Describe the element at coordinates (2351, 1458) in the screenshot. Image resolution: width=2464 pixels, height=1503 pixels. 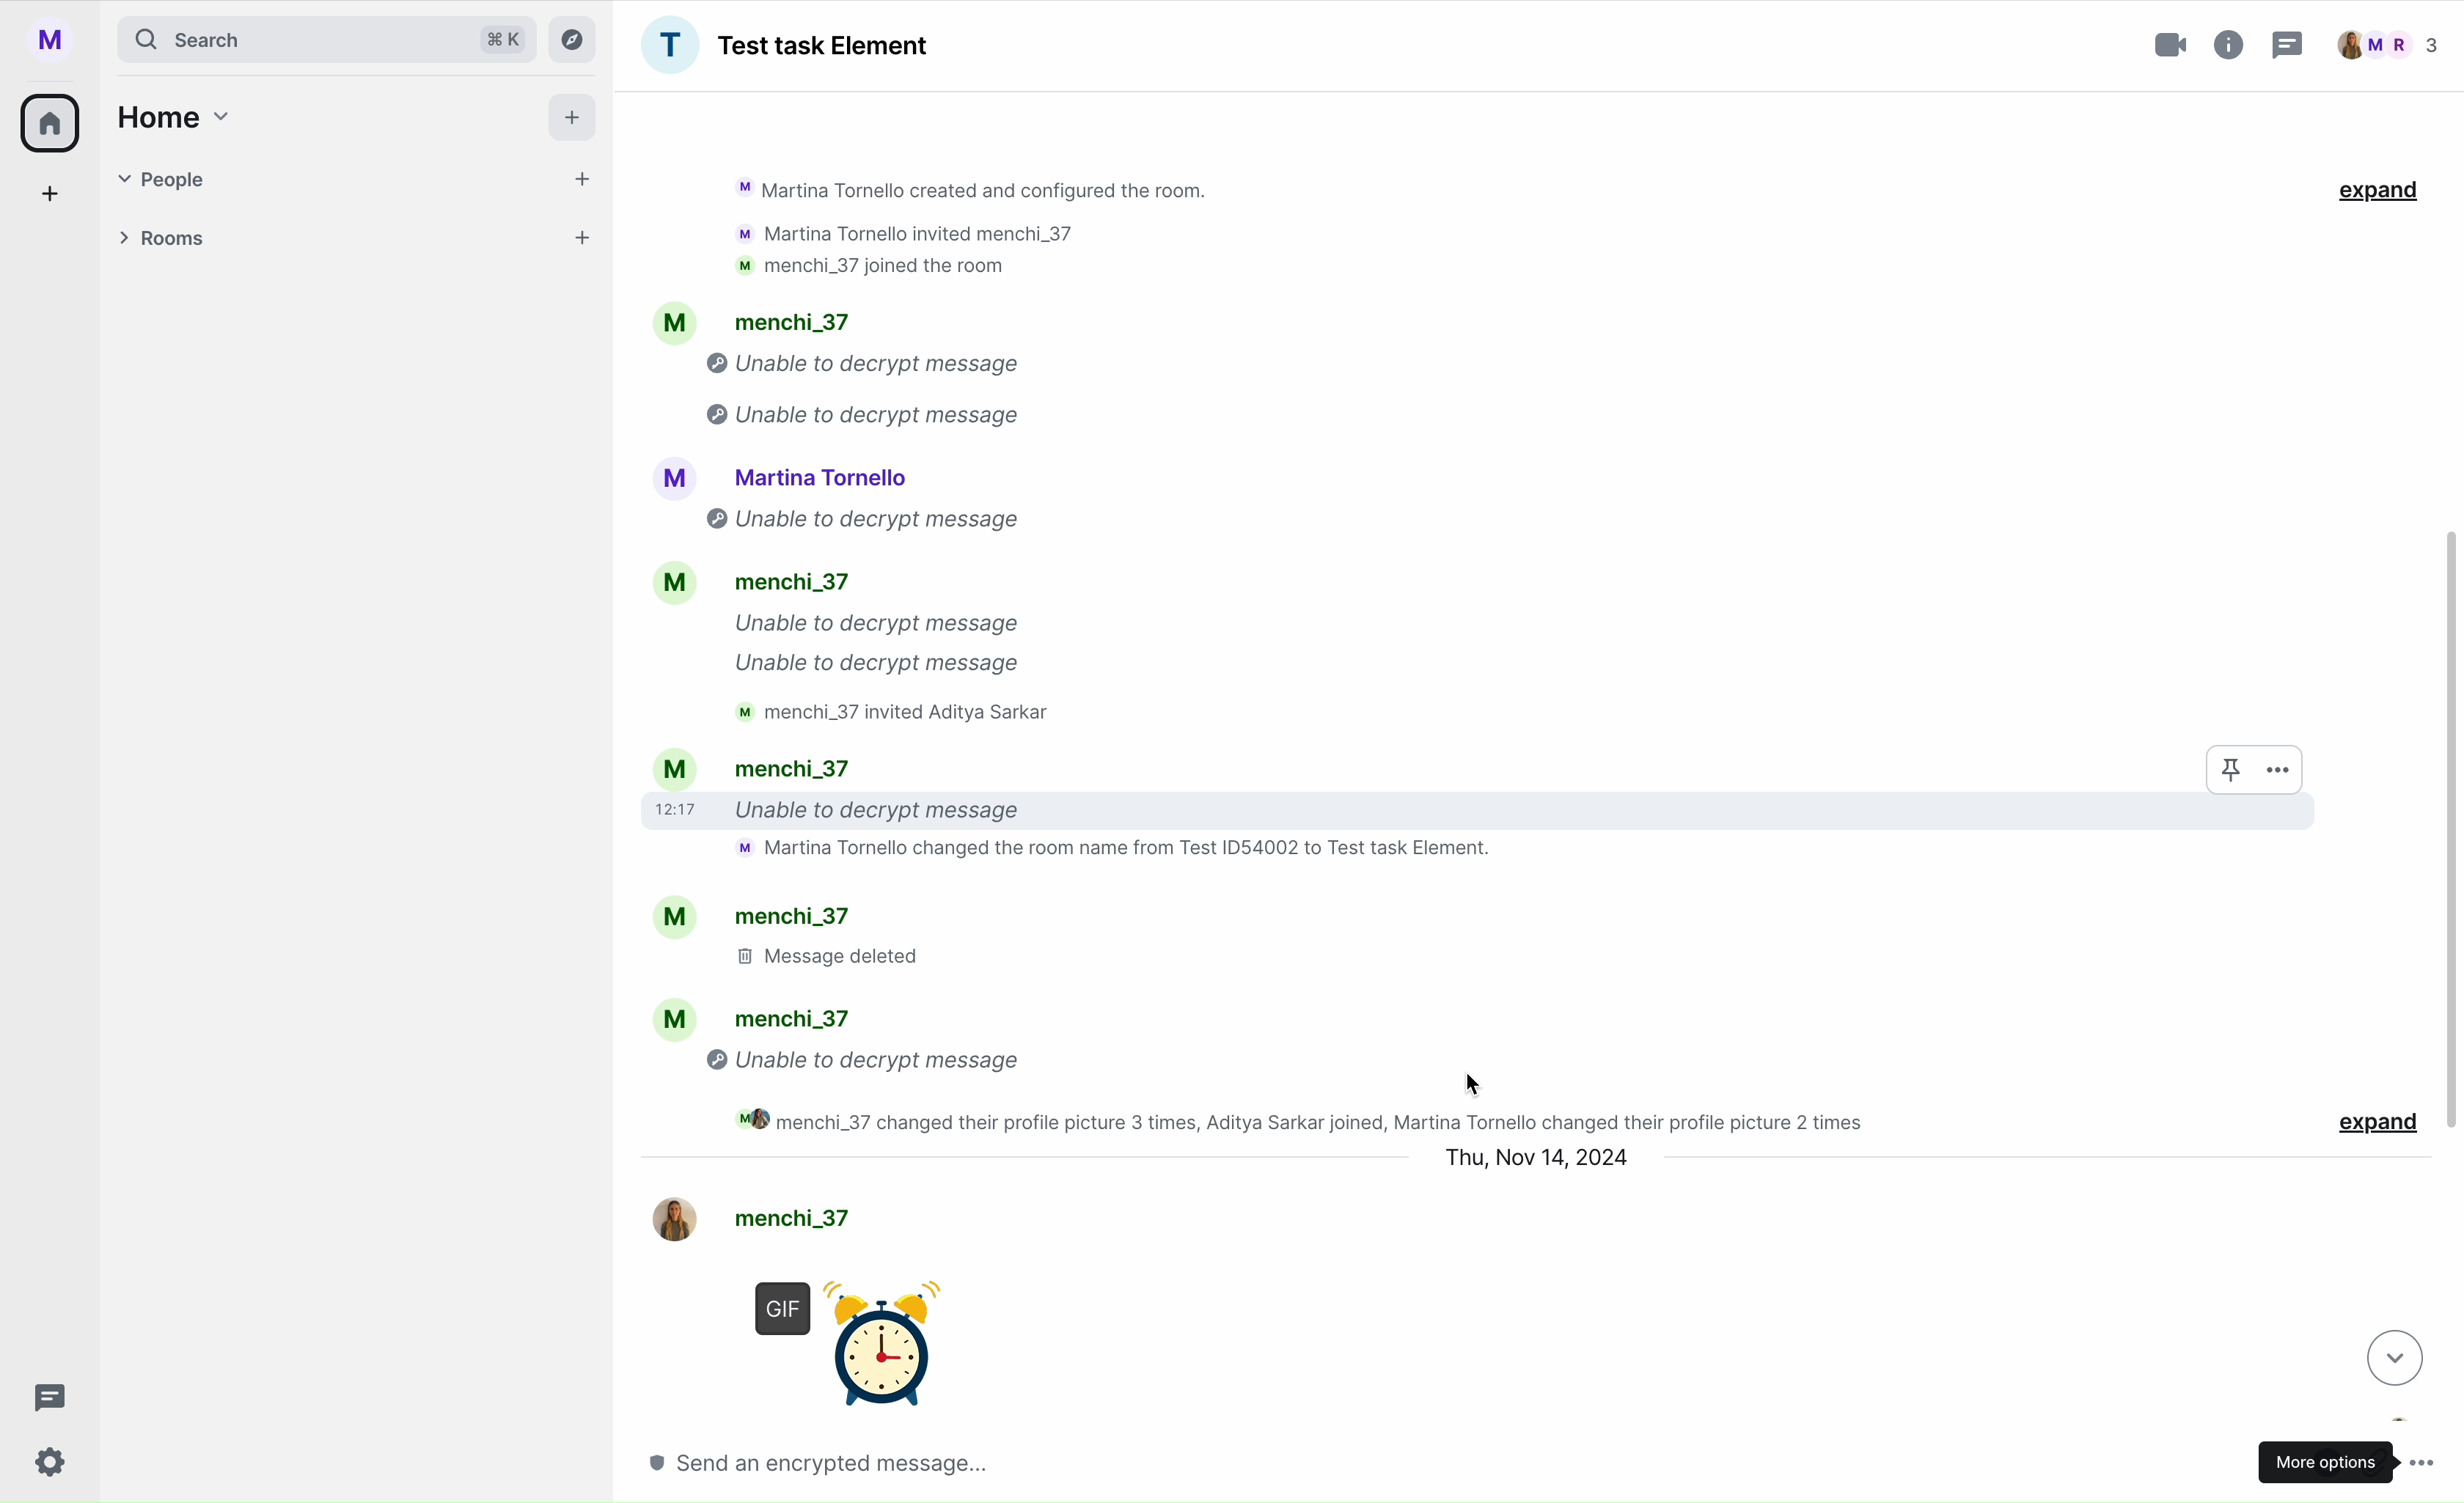
I see `more options` at that location.